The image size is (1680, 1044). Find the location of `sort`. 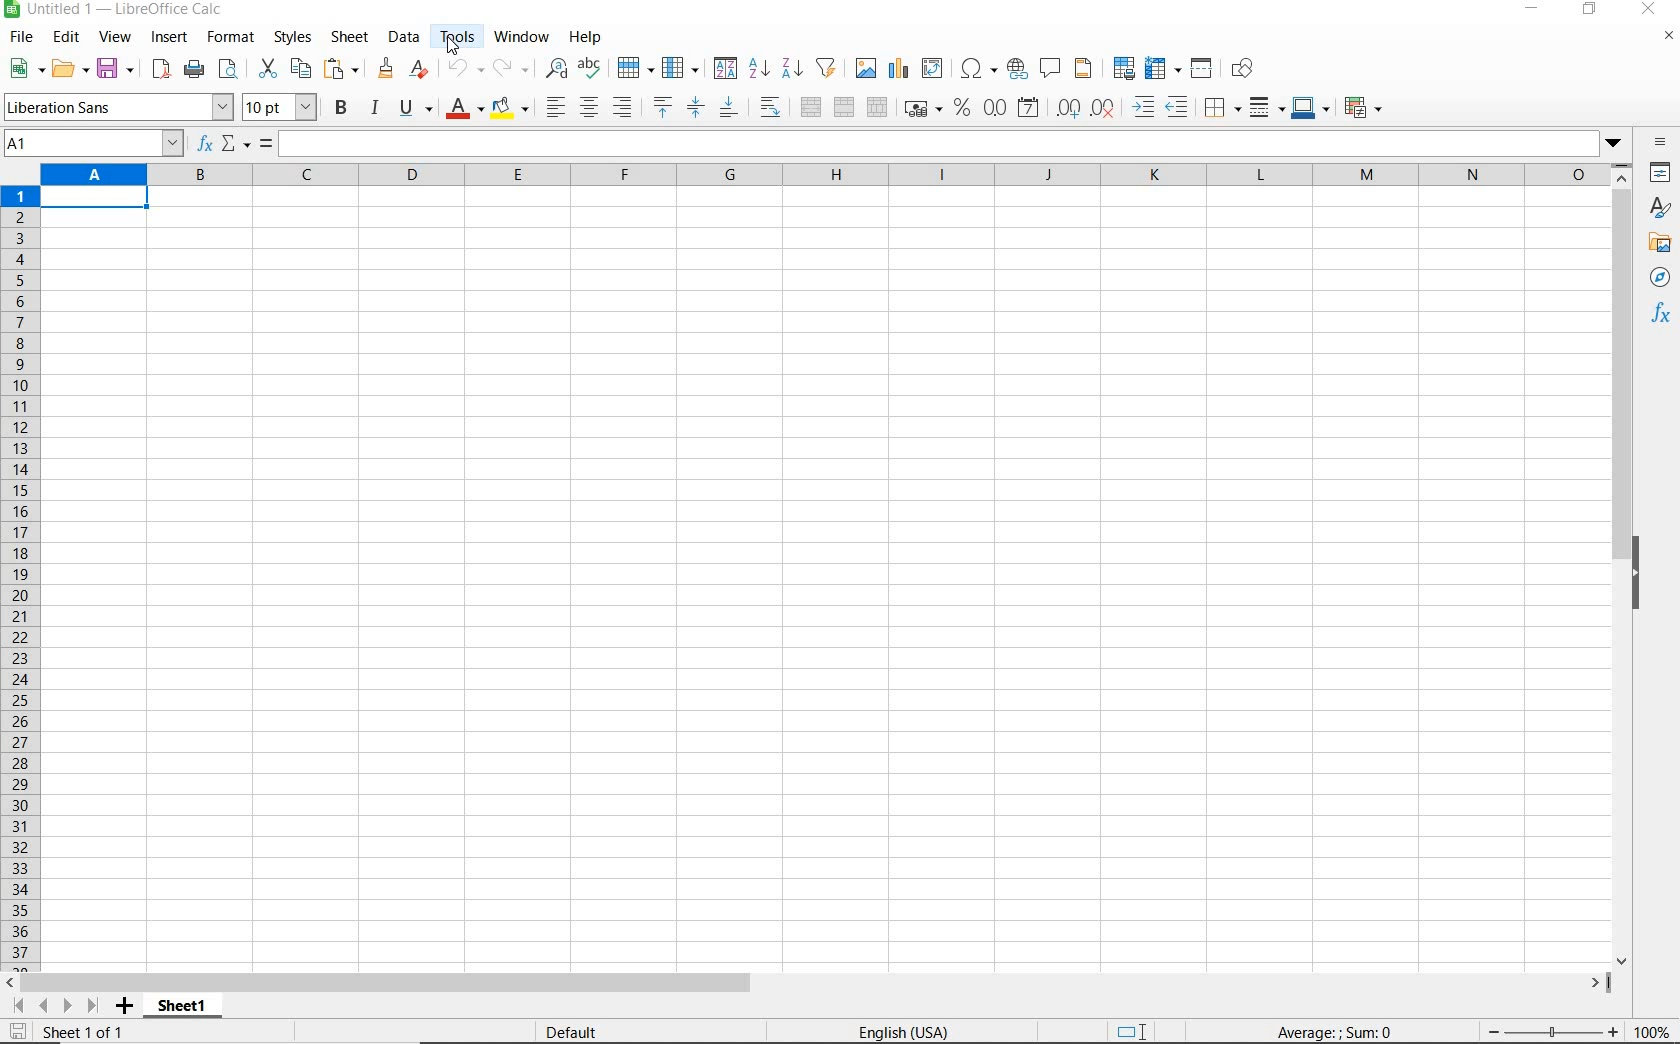

sort is located at coordinates (728, 69).